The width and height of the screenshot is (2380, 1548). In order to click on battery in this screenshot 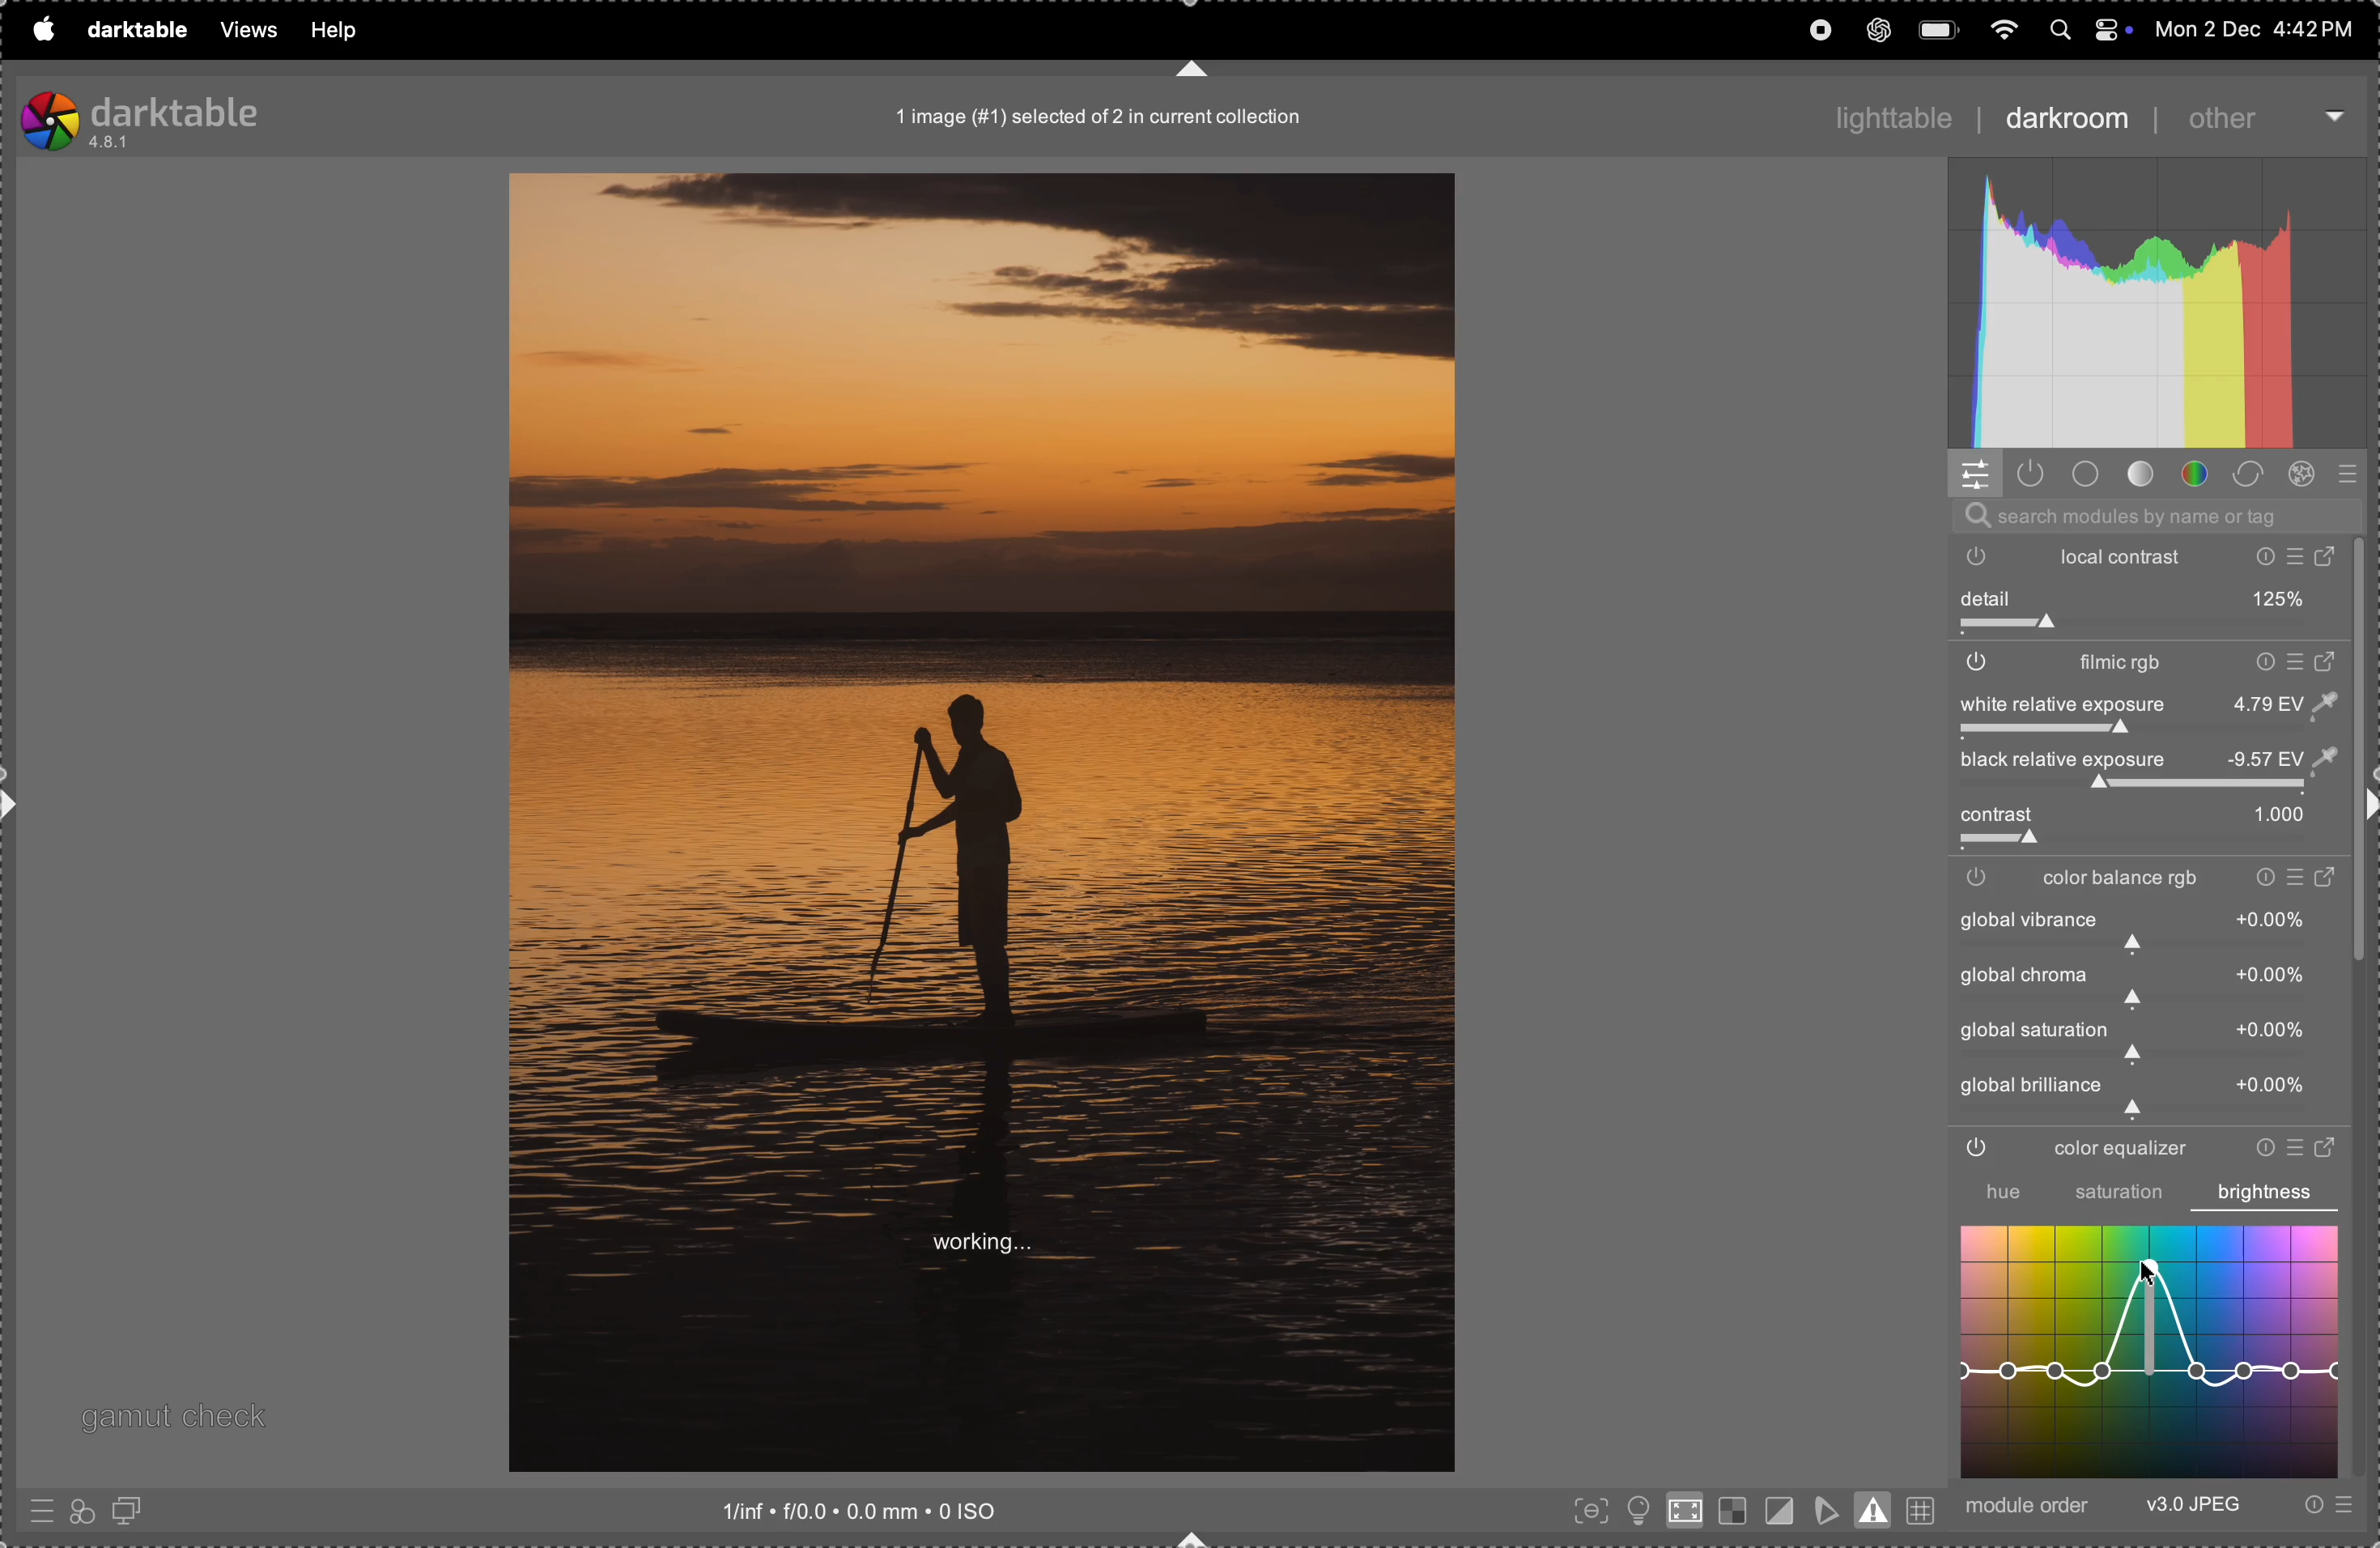, I will do `click(1940, 27)`.